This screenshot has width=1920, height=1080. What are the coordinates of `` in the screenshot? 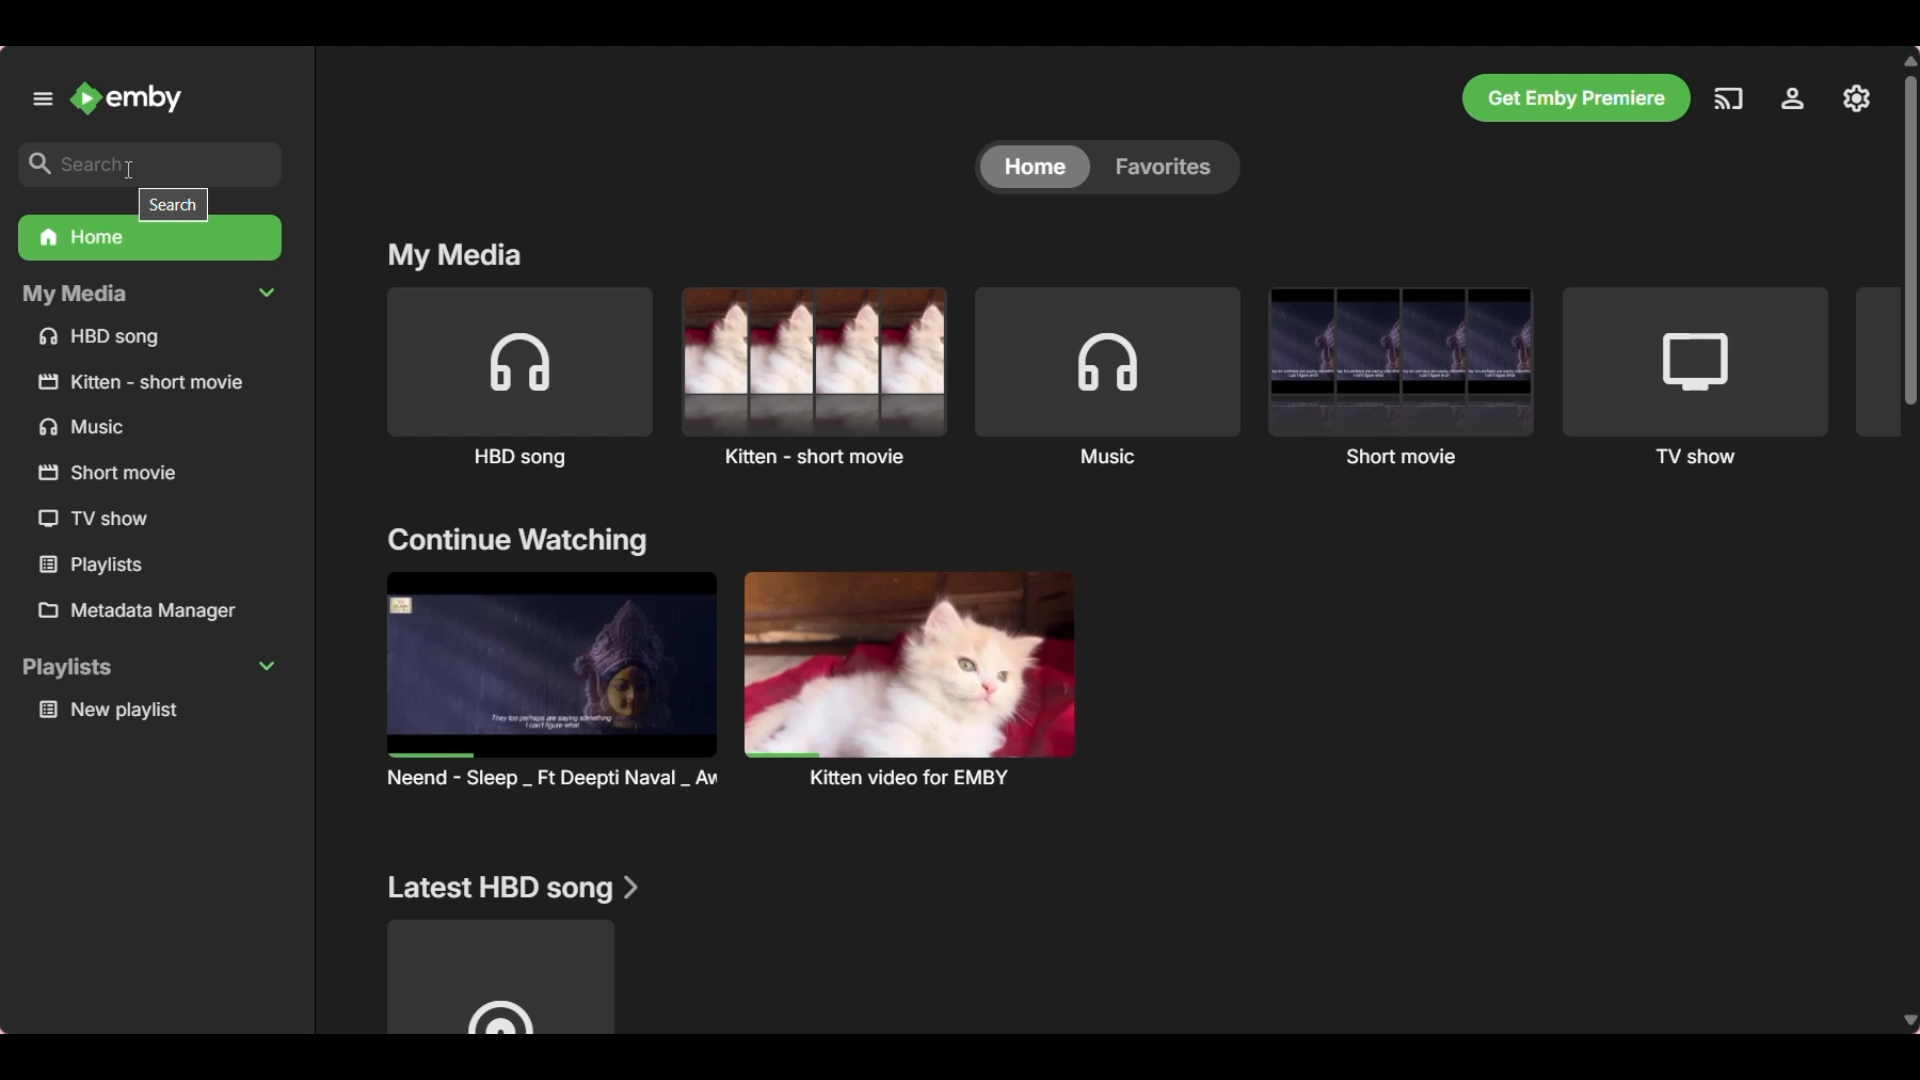 It's located at (154, 381).